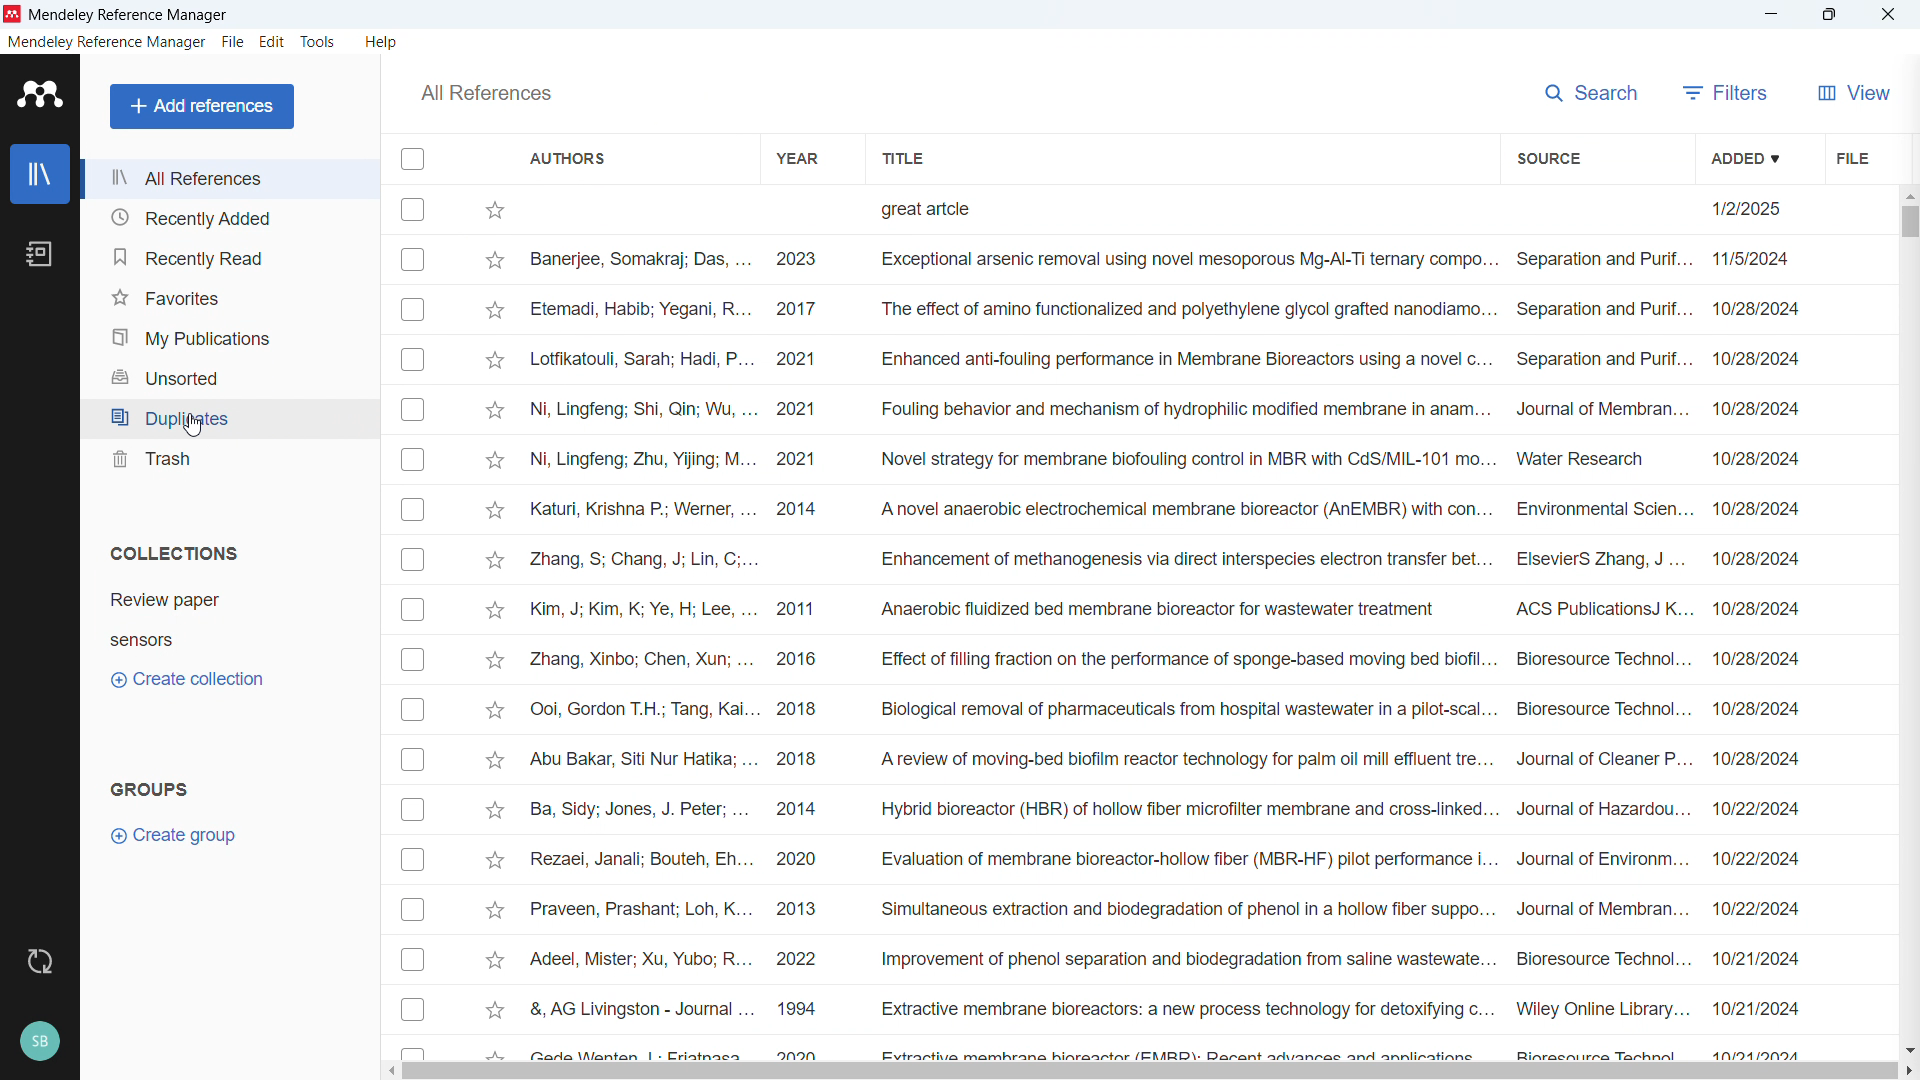  What do you see at coordinates (228, 296) in the screenshot?
I see `Favourites ` at bounding box center [228, 296].